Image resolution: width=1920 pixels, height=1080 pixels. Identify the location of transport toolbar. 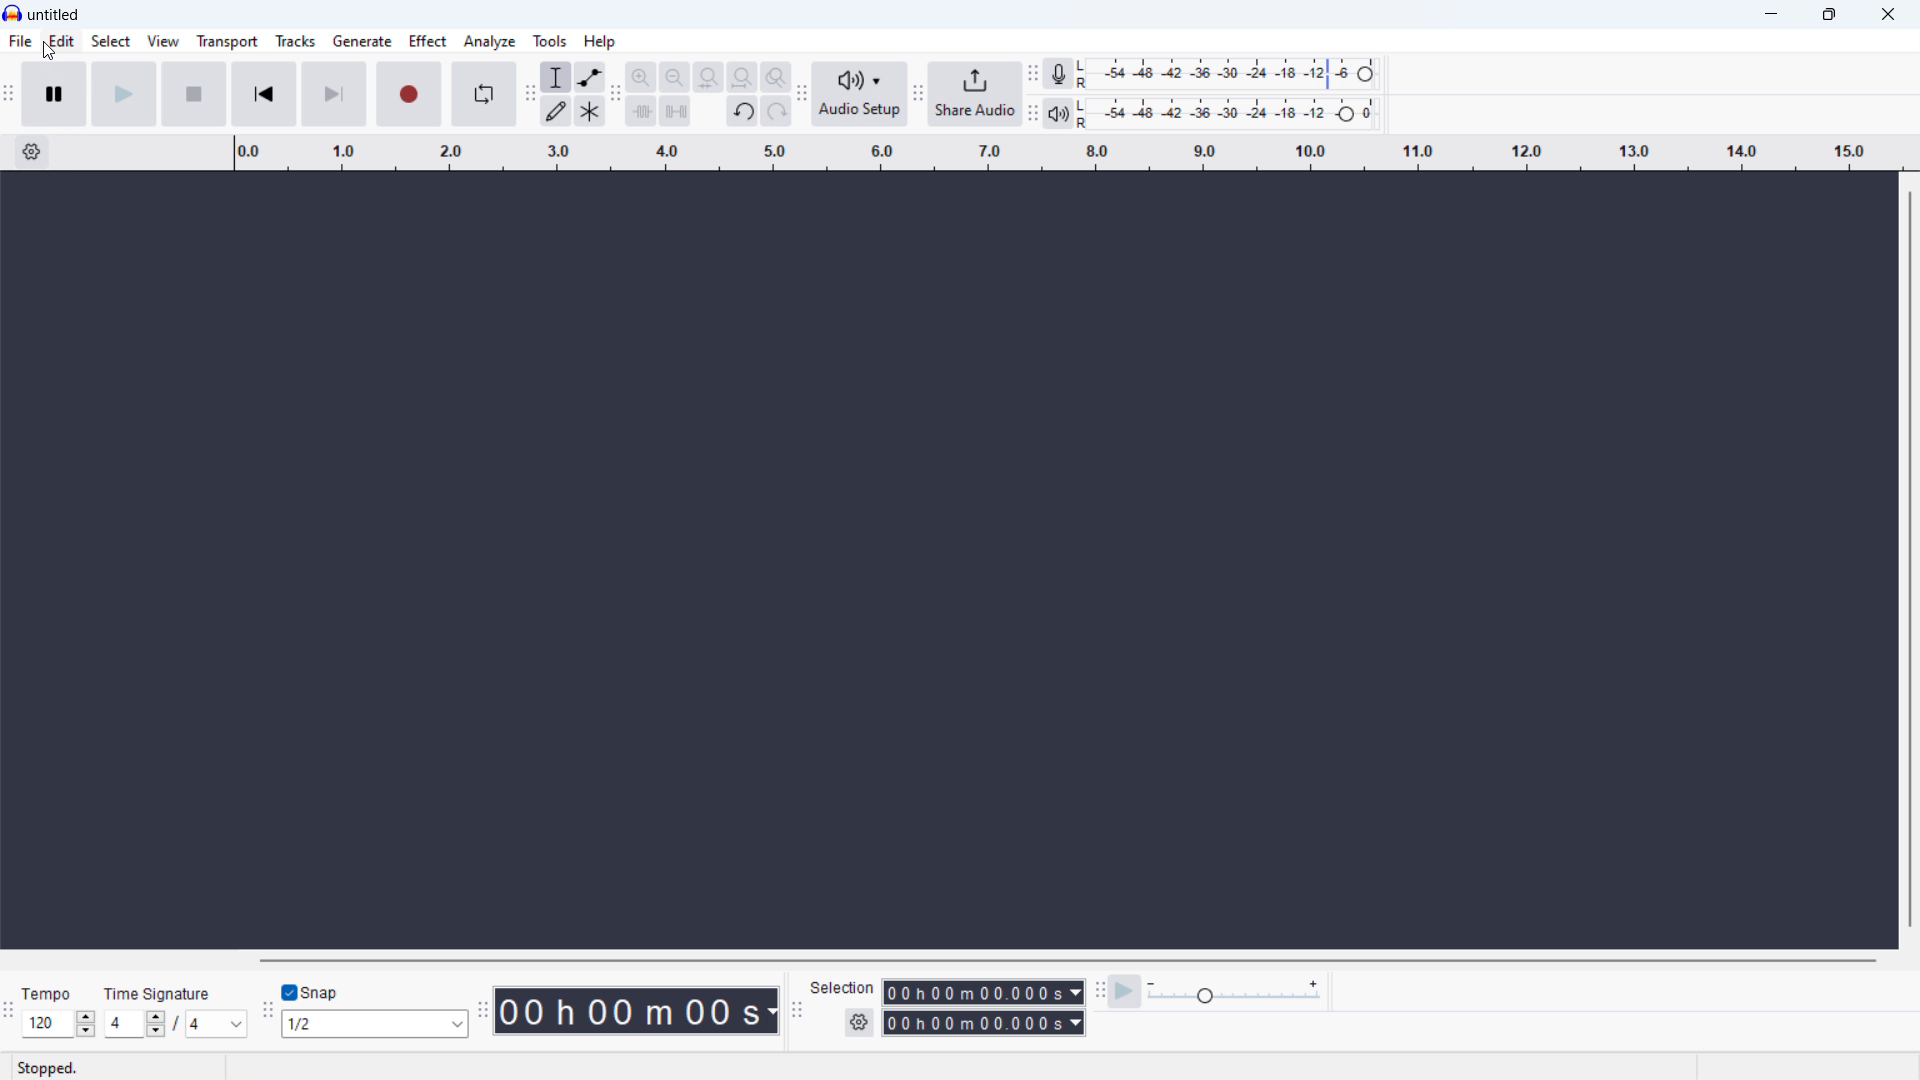
(8, 99).